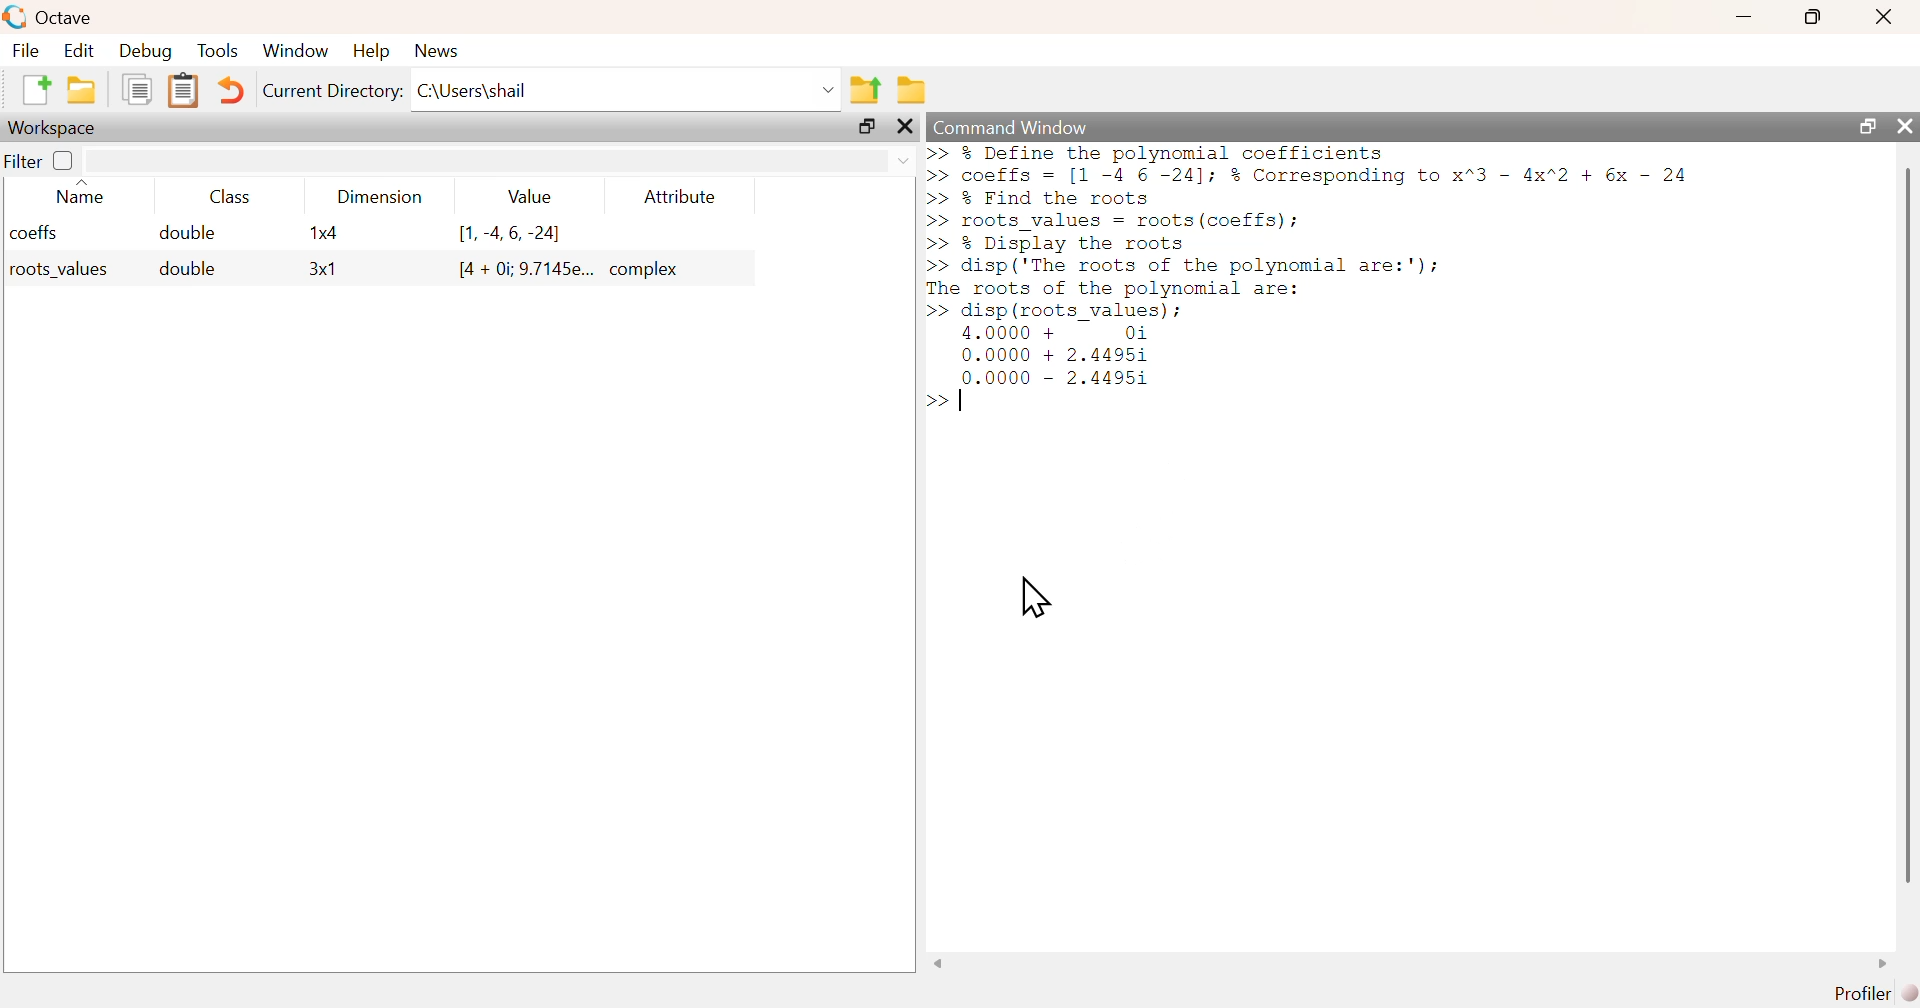  I want to click on Help, so click(369, 52).